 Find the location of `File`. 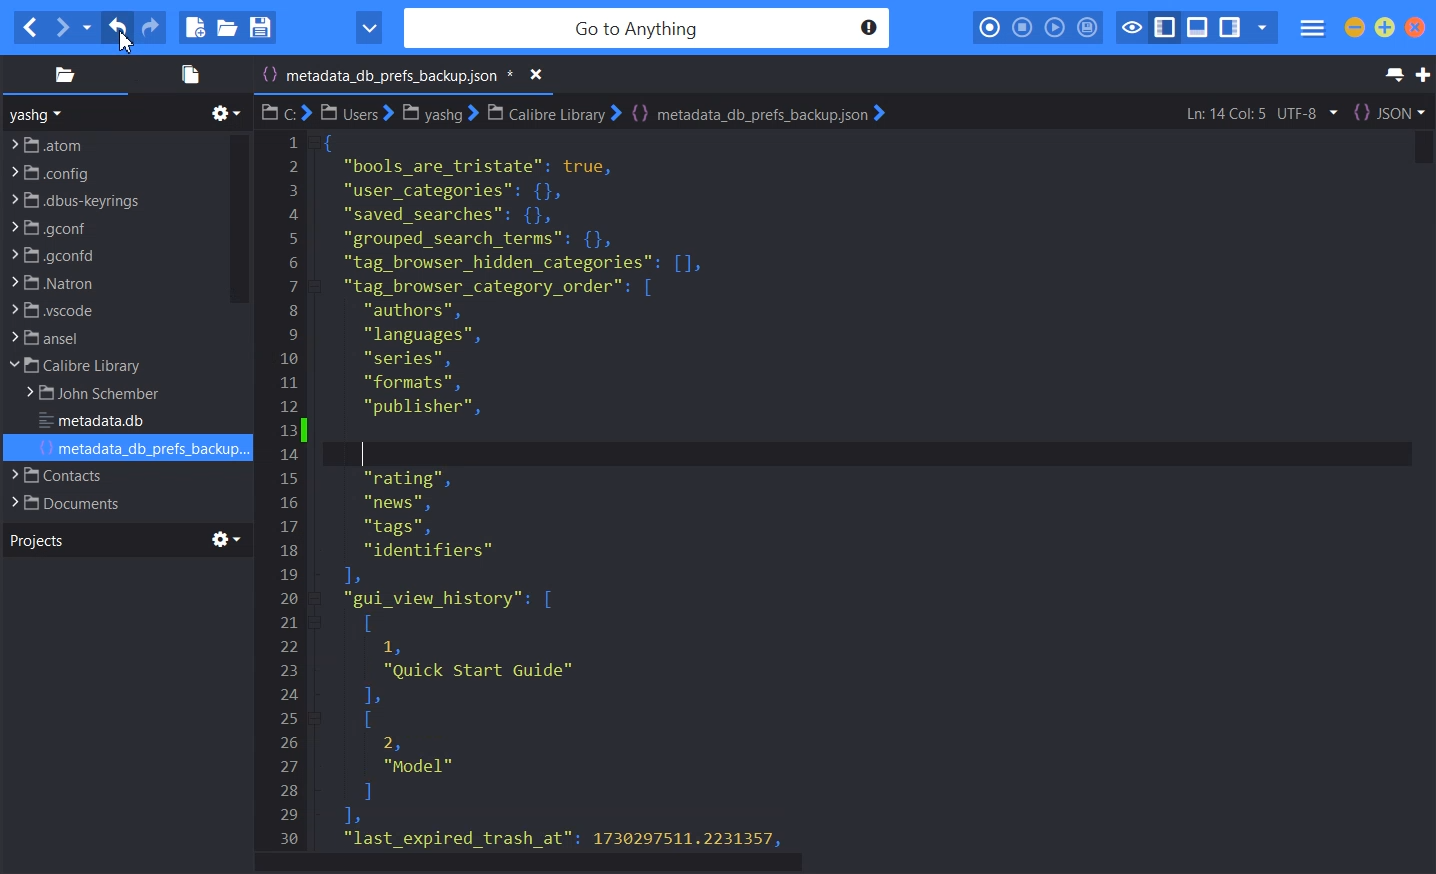

File is located at coordinates (111, 282).